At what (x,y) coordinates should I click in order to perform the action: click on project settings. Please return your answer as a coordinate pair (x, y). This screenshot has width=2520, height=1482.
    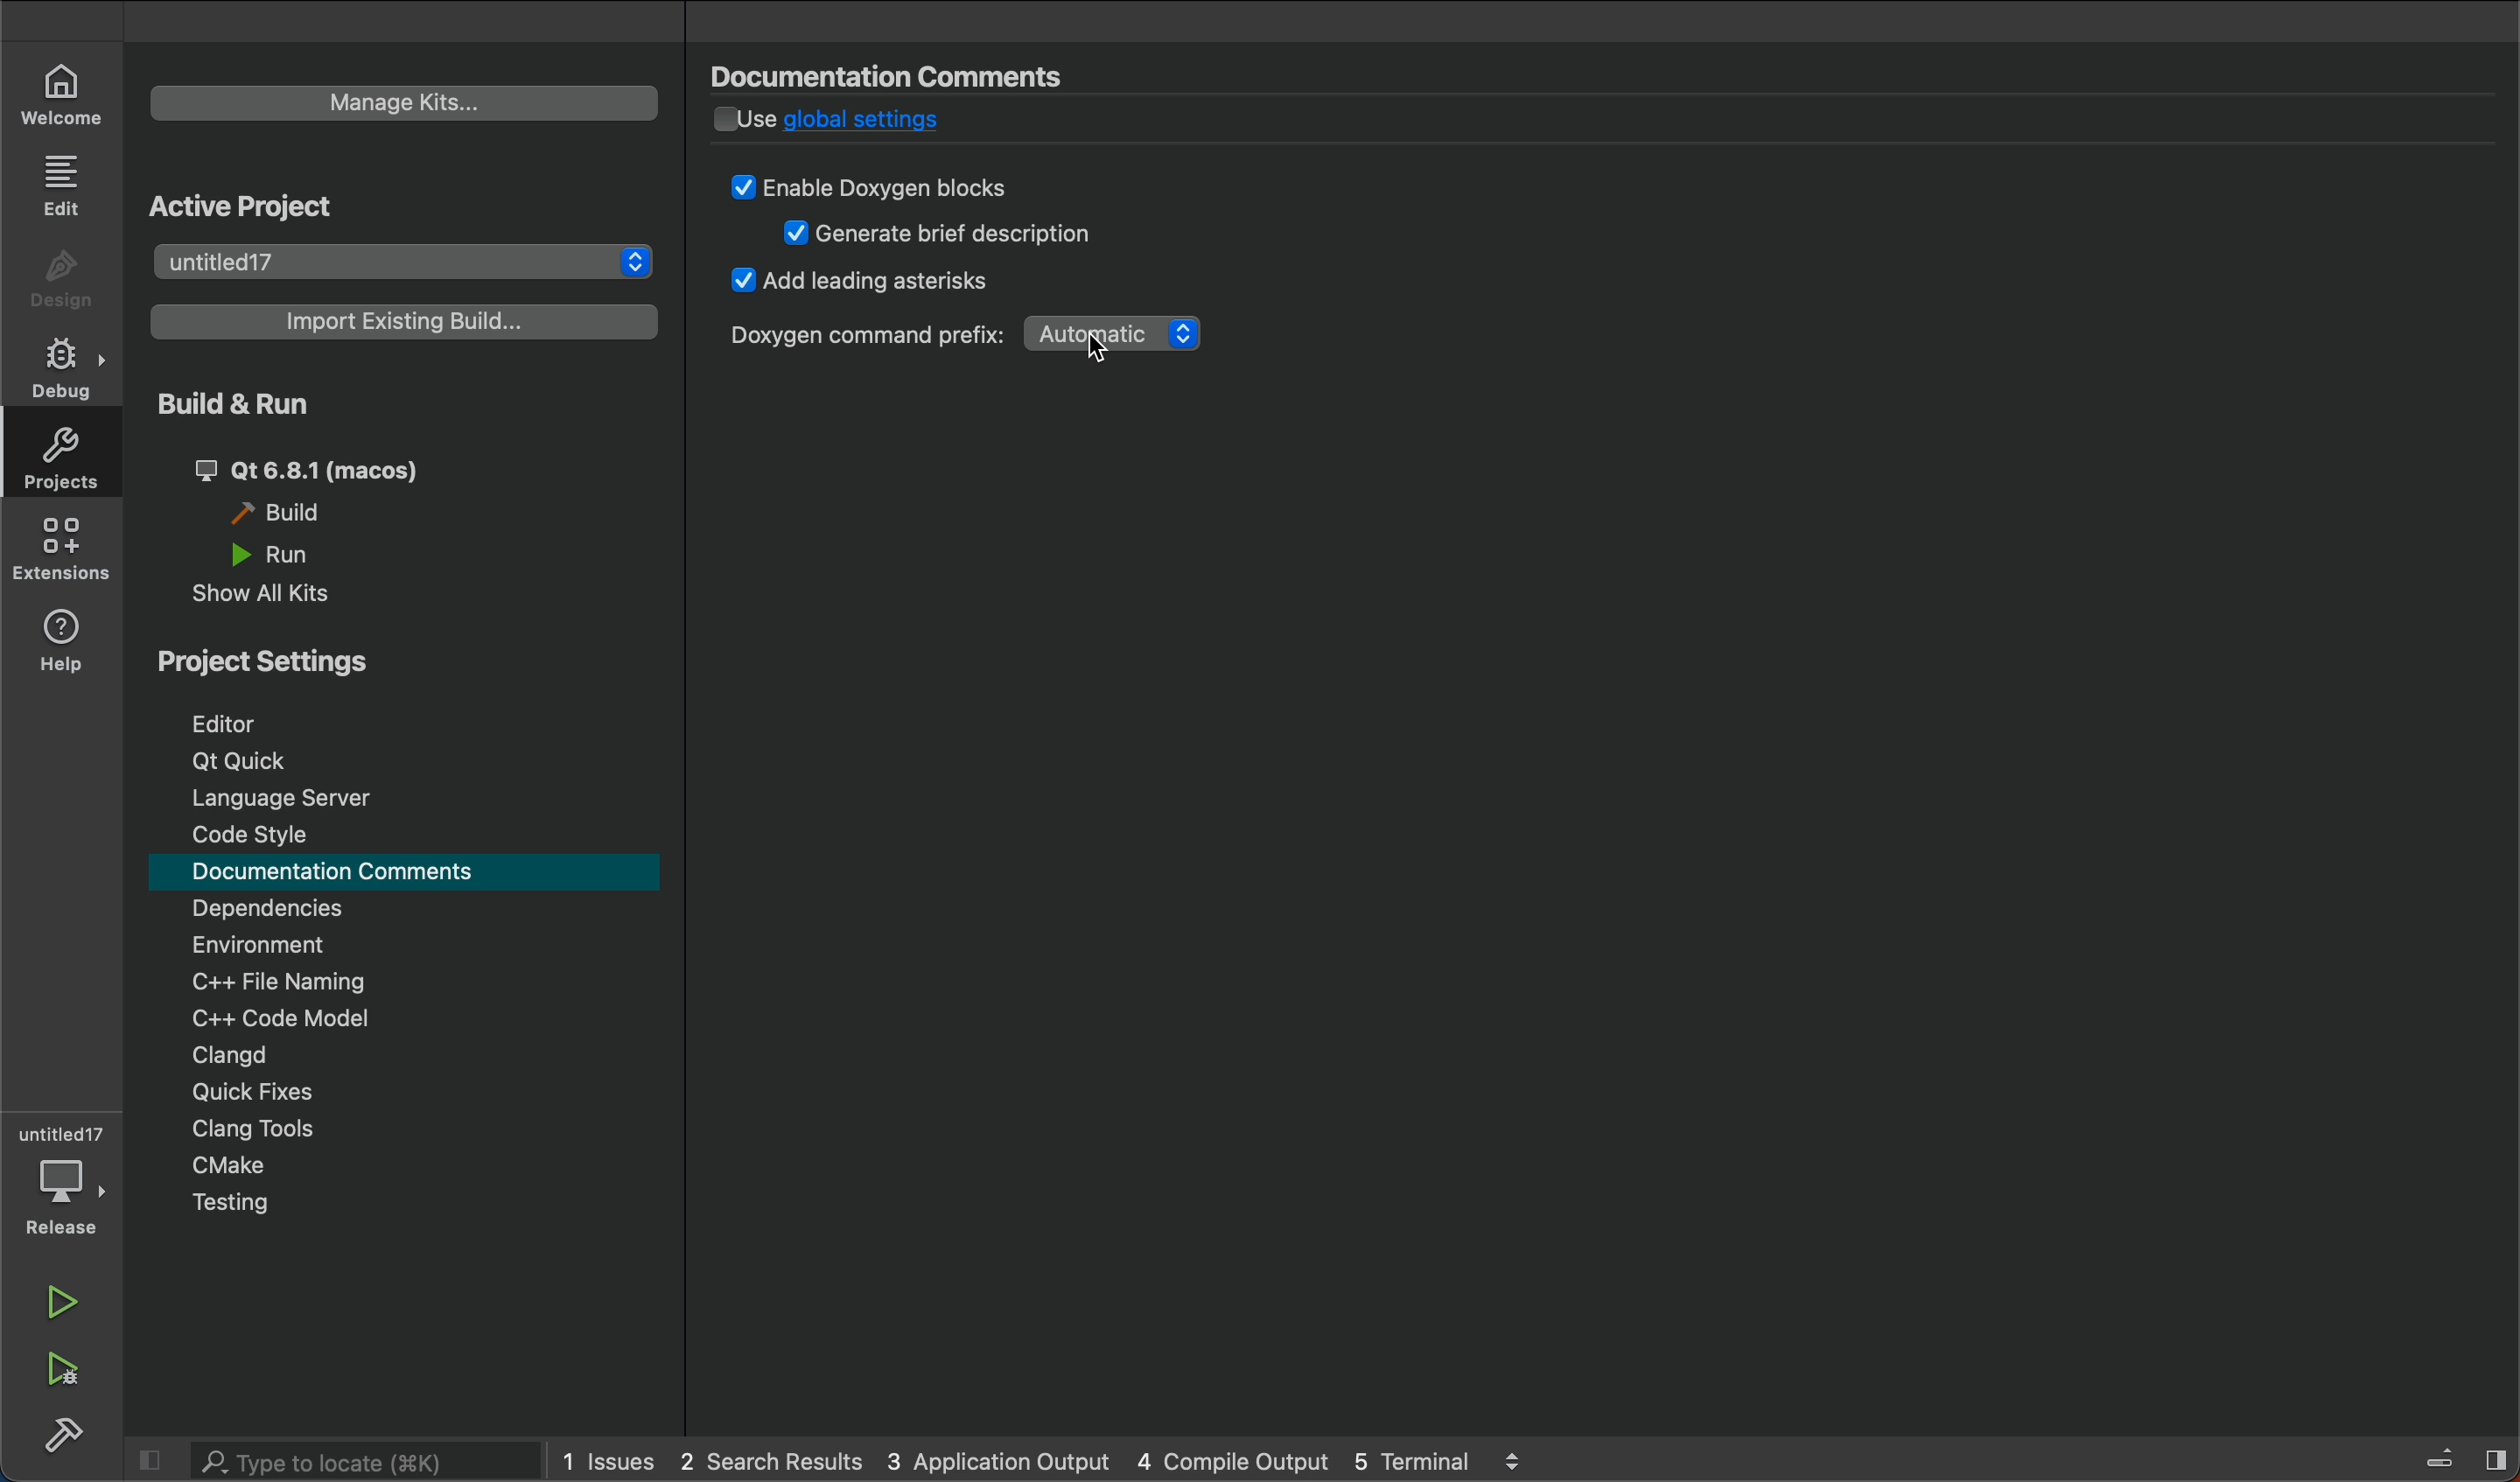
    Looking at the image, I should click on (407, 662).